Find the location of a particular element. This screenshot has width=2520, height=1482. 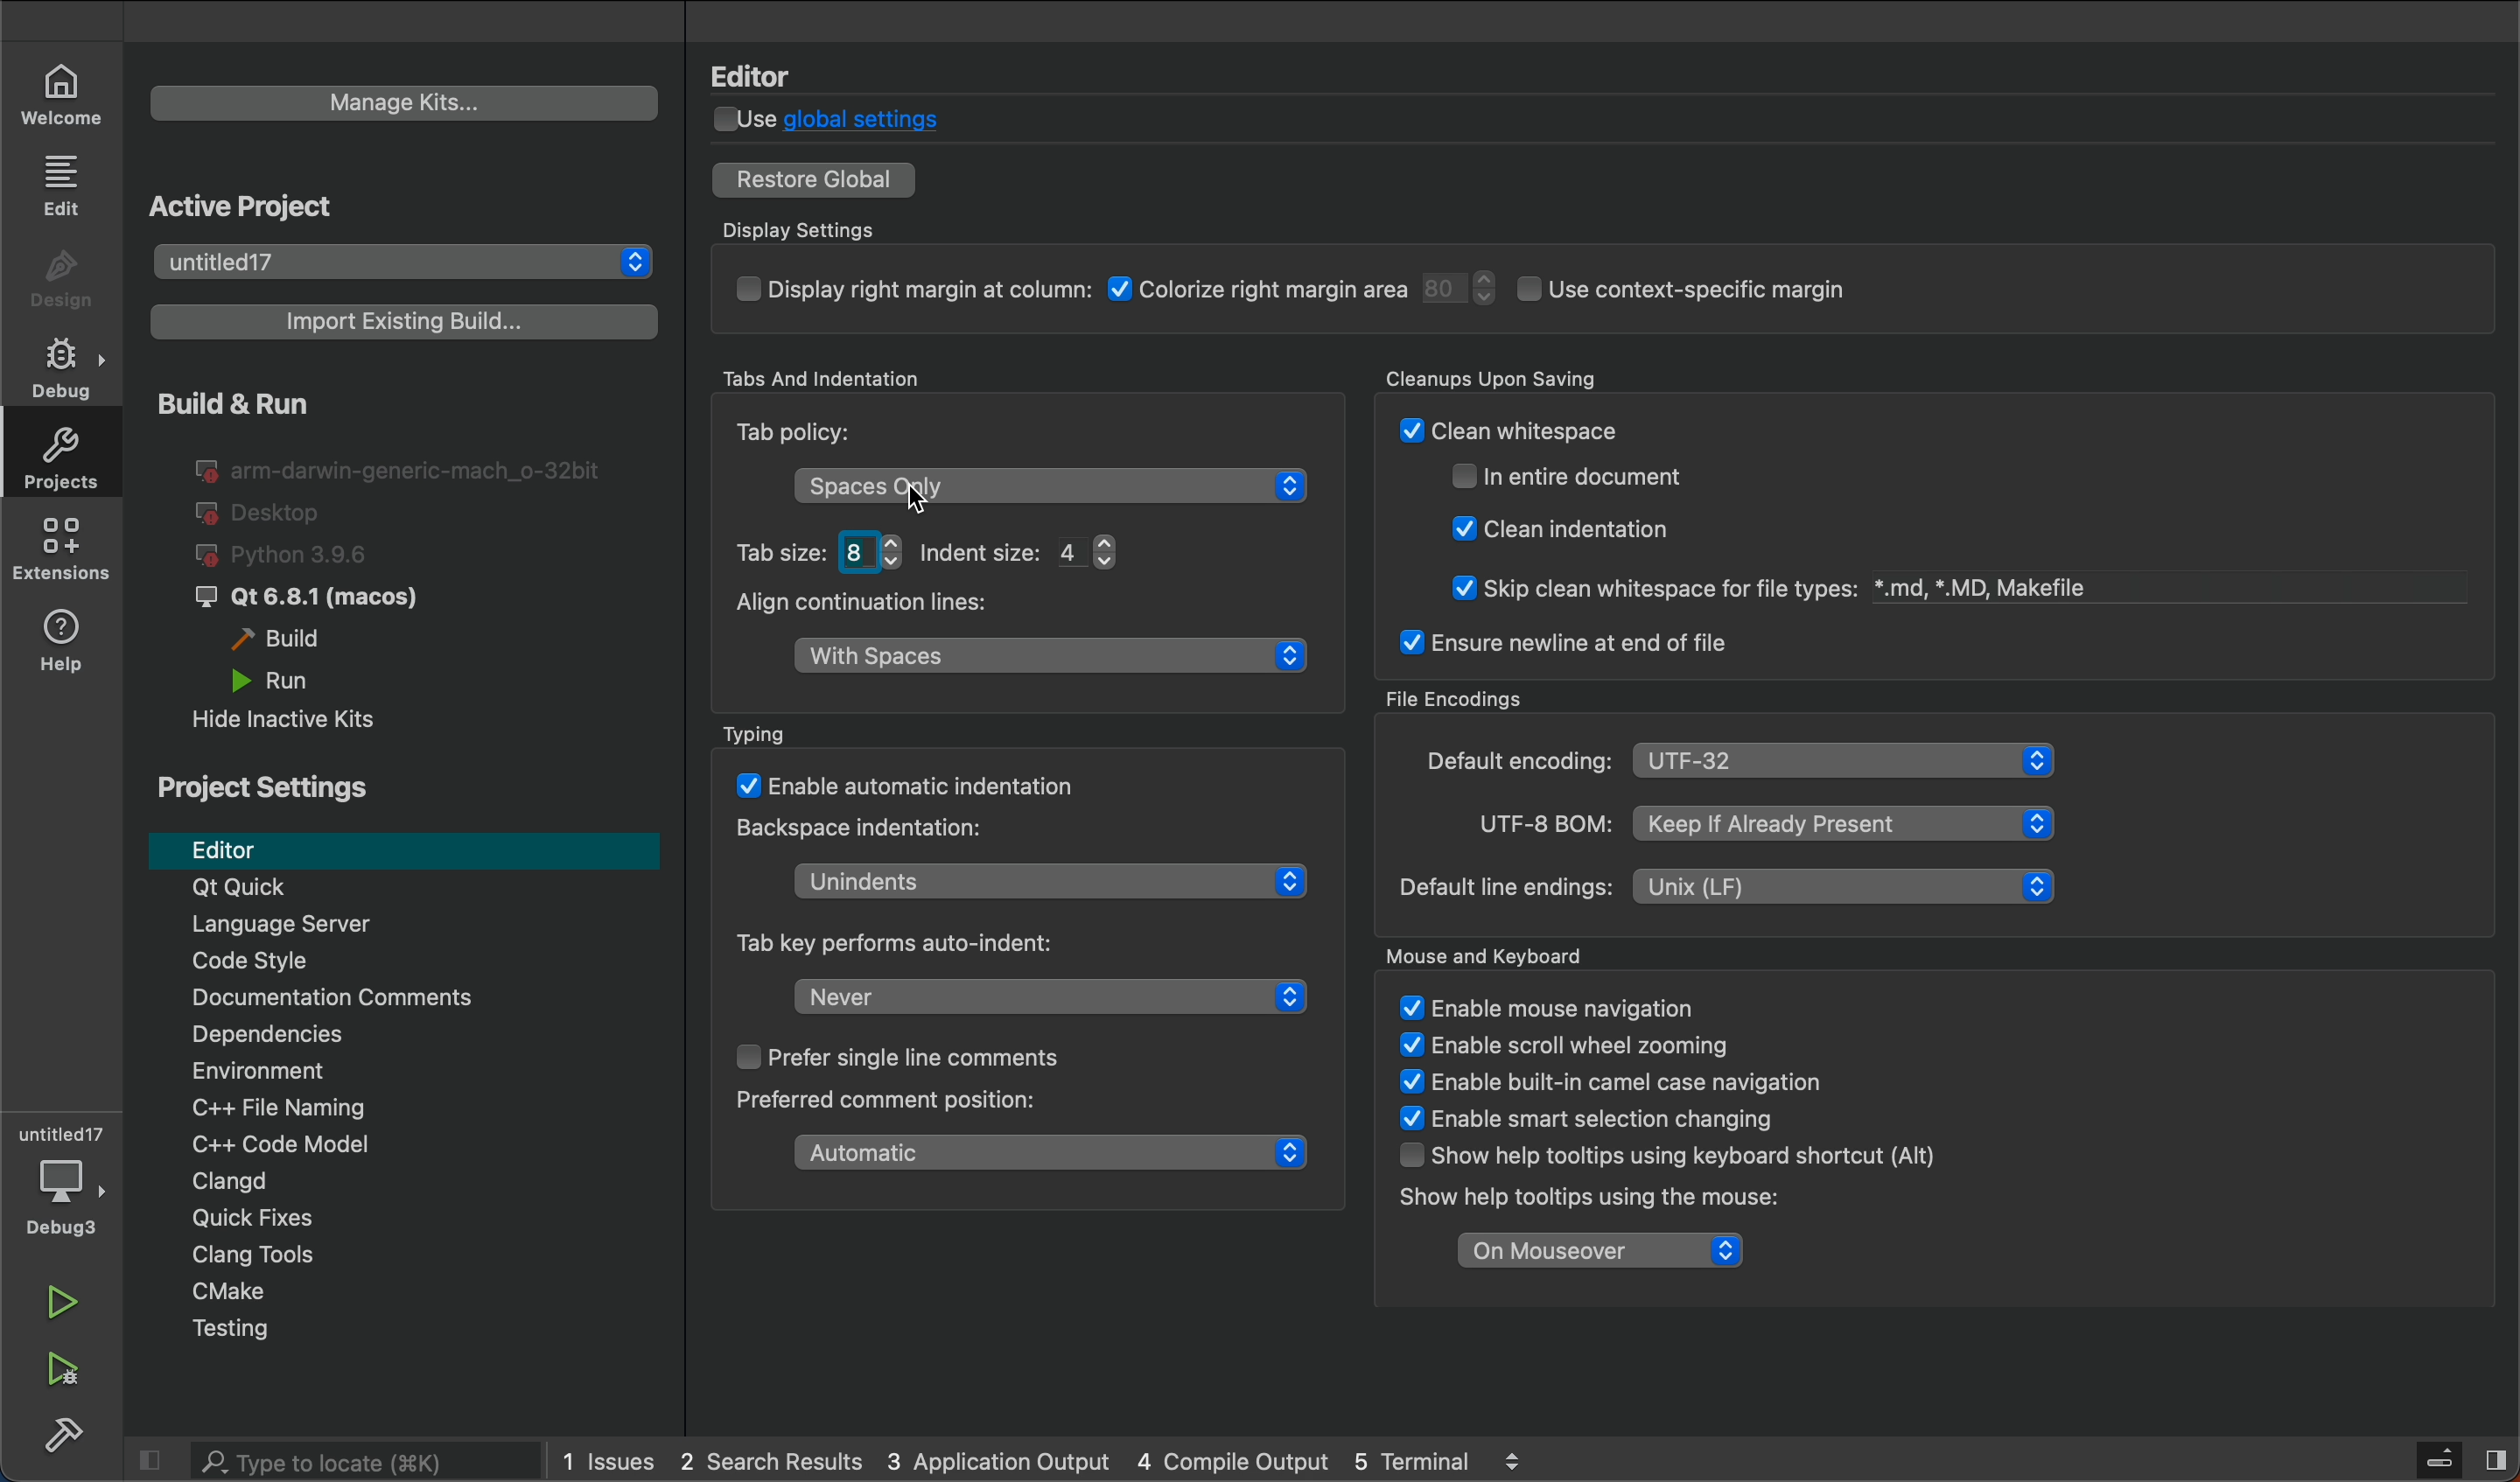

Split button is located at coordinates (2500, 1453).